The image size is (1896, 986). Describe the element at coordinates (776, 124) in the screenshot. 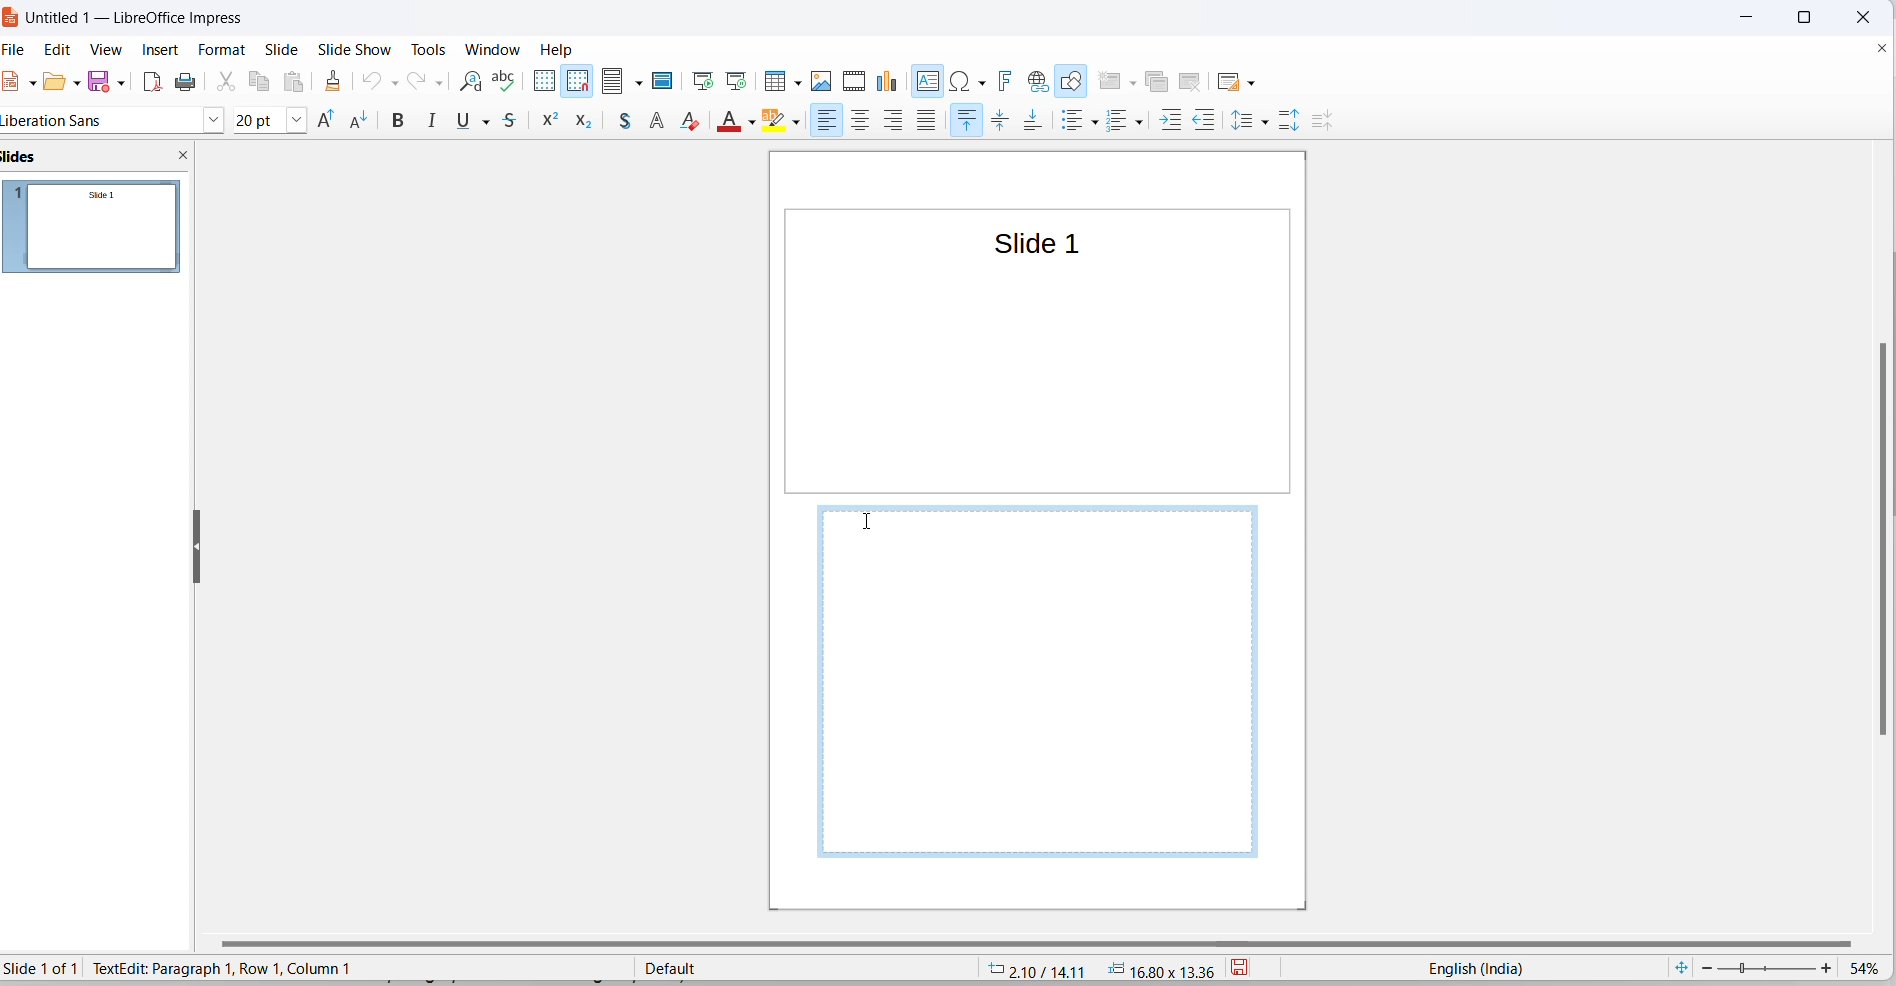

I see `align` at that location.